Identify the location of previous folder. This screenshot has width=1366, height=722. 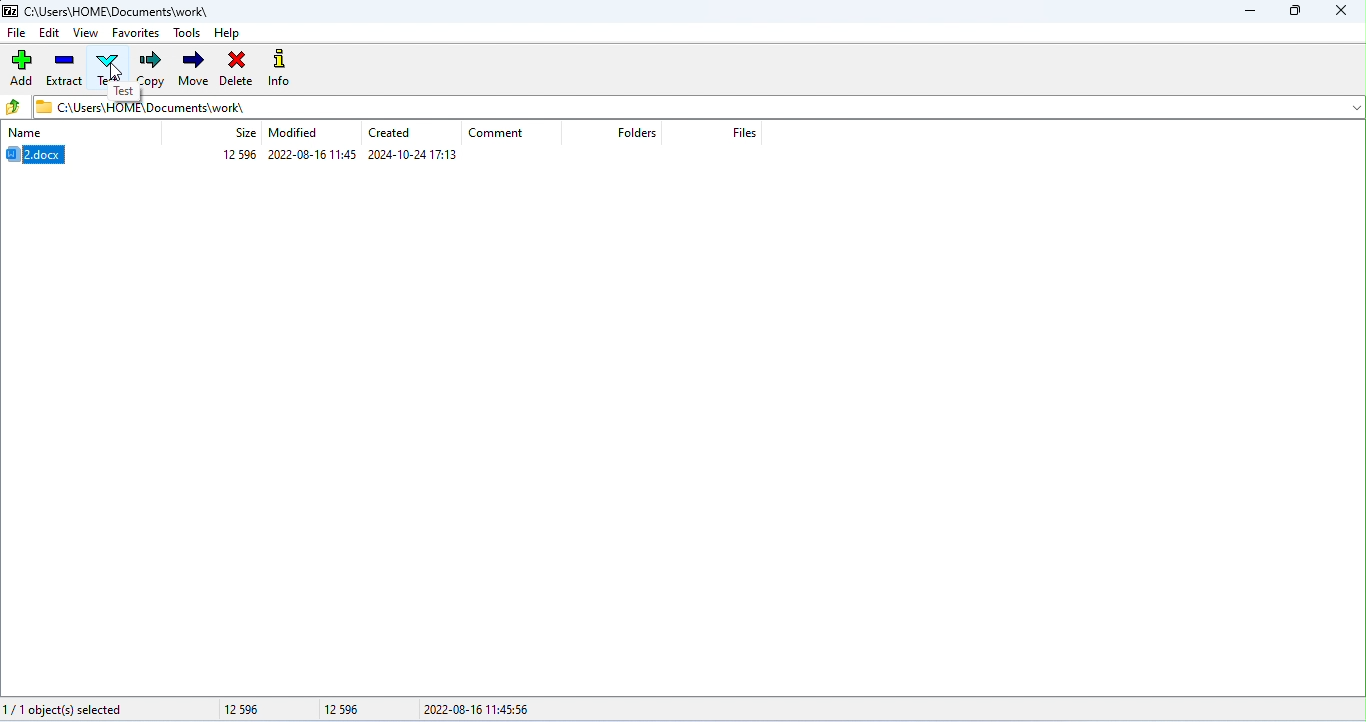
(15, 107).